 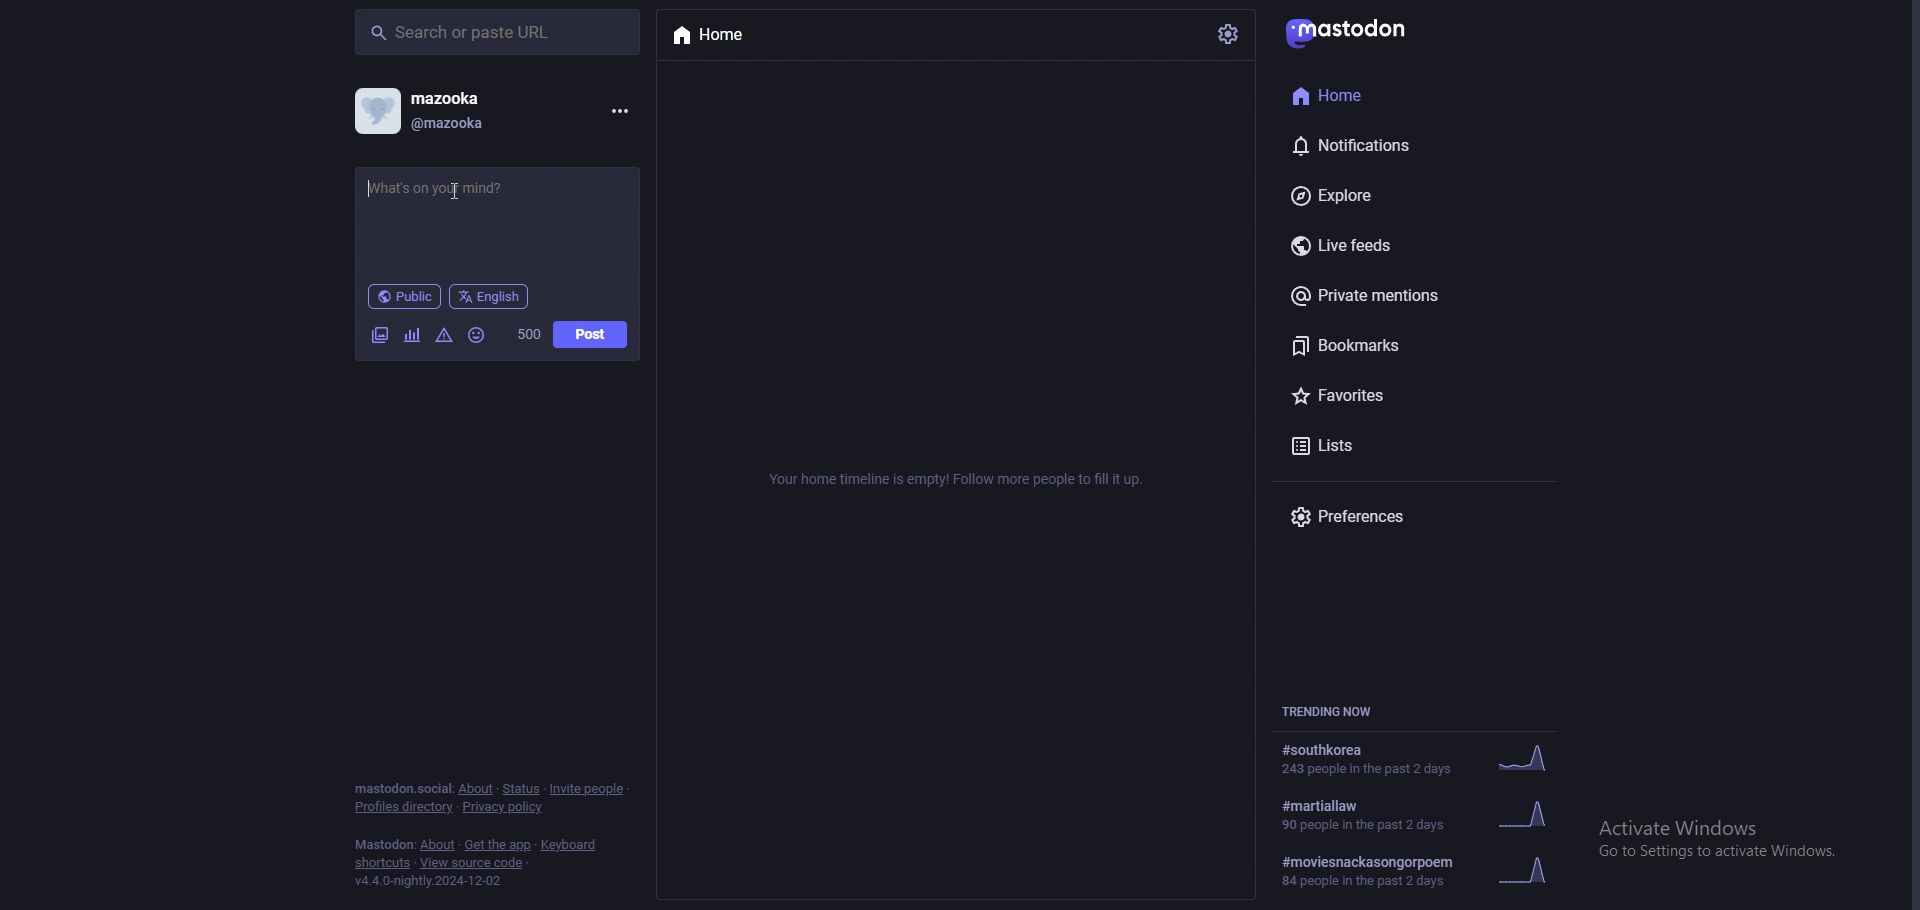 What do you see at coordinates (476, 790) in the screenshot?
I see `about` at bounding box center [476, 790].